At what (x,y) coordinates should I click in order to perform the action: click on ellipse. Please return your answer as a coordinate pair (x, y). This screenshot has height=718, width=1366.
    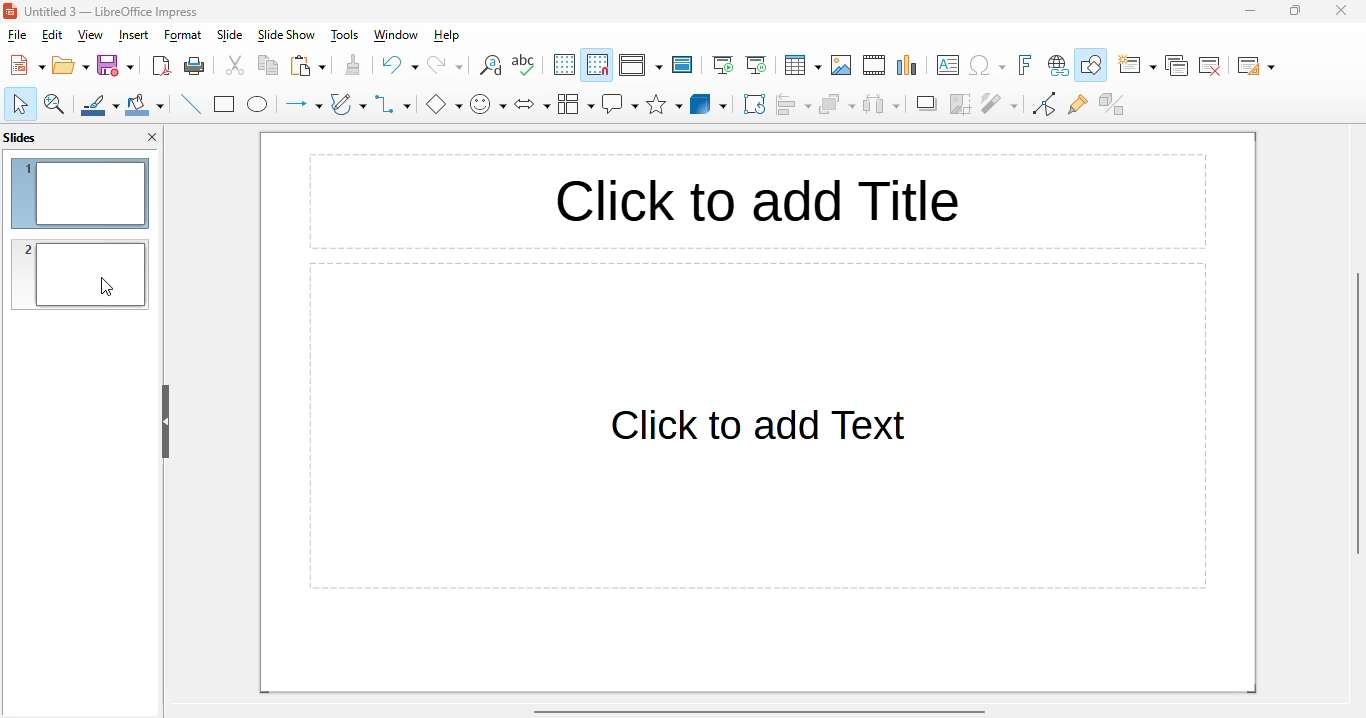
    Looking at the image, I should click on (258, 105).